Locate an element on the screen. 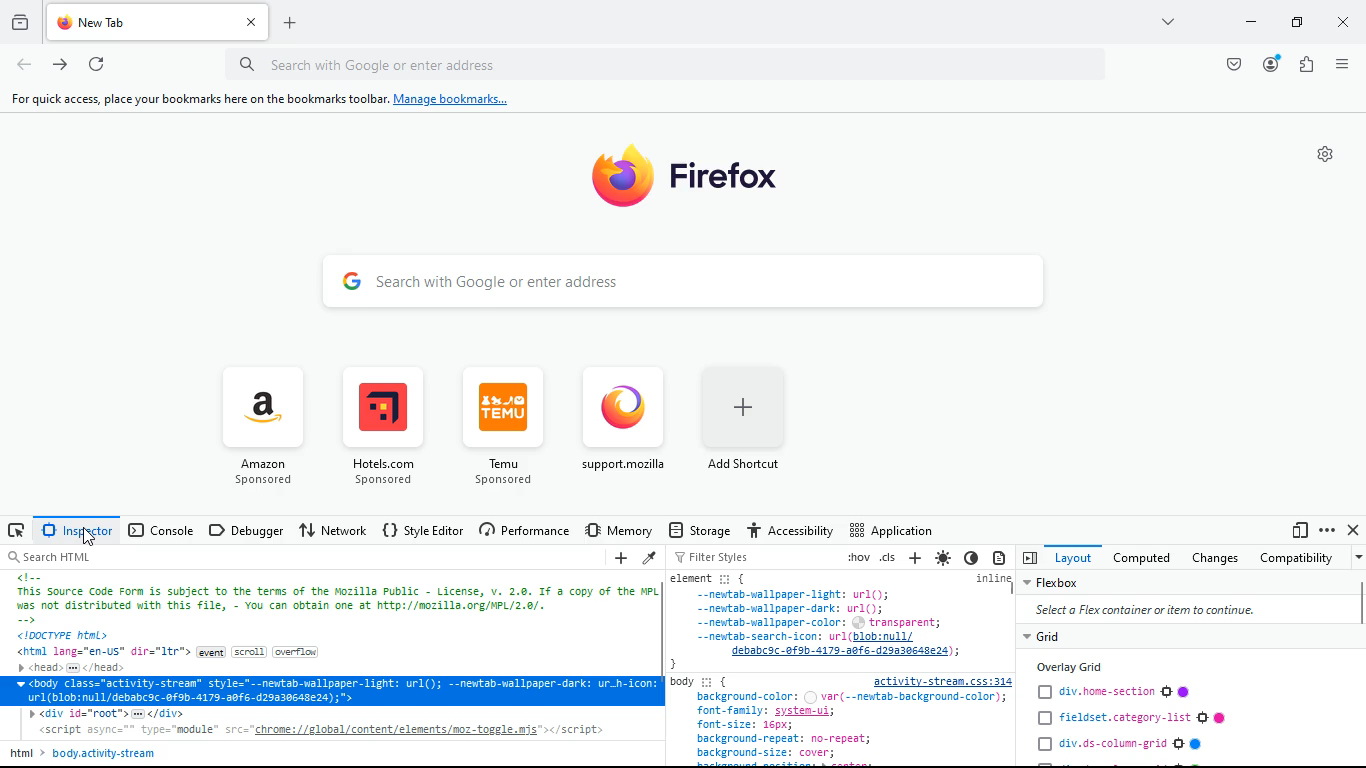 Image resolution: width=1366 pixels, height=768 pixels. profile is located at coordinates (1272, 65).